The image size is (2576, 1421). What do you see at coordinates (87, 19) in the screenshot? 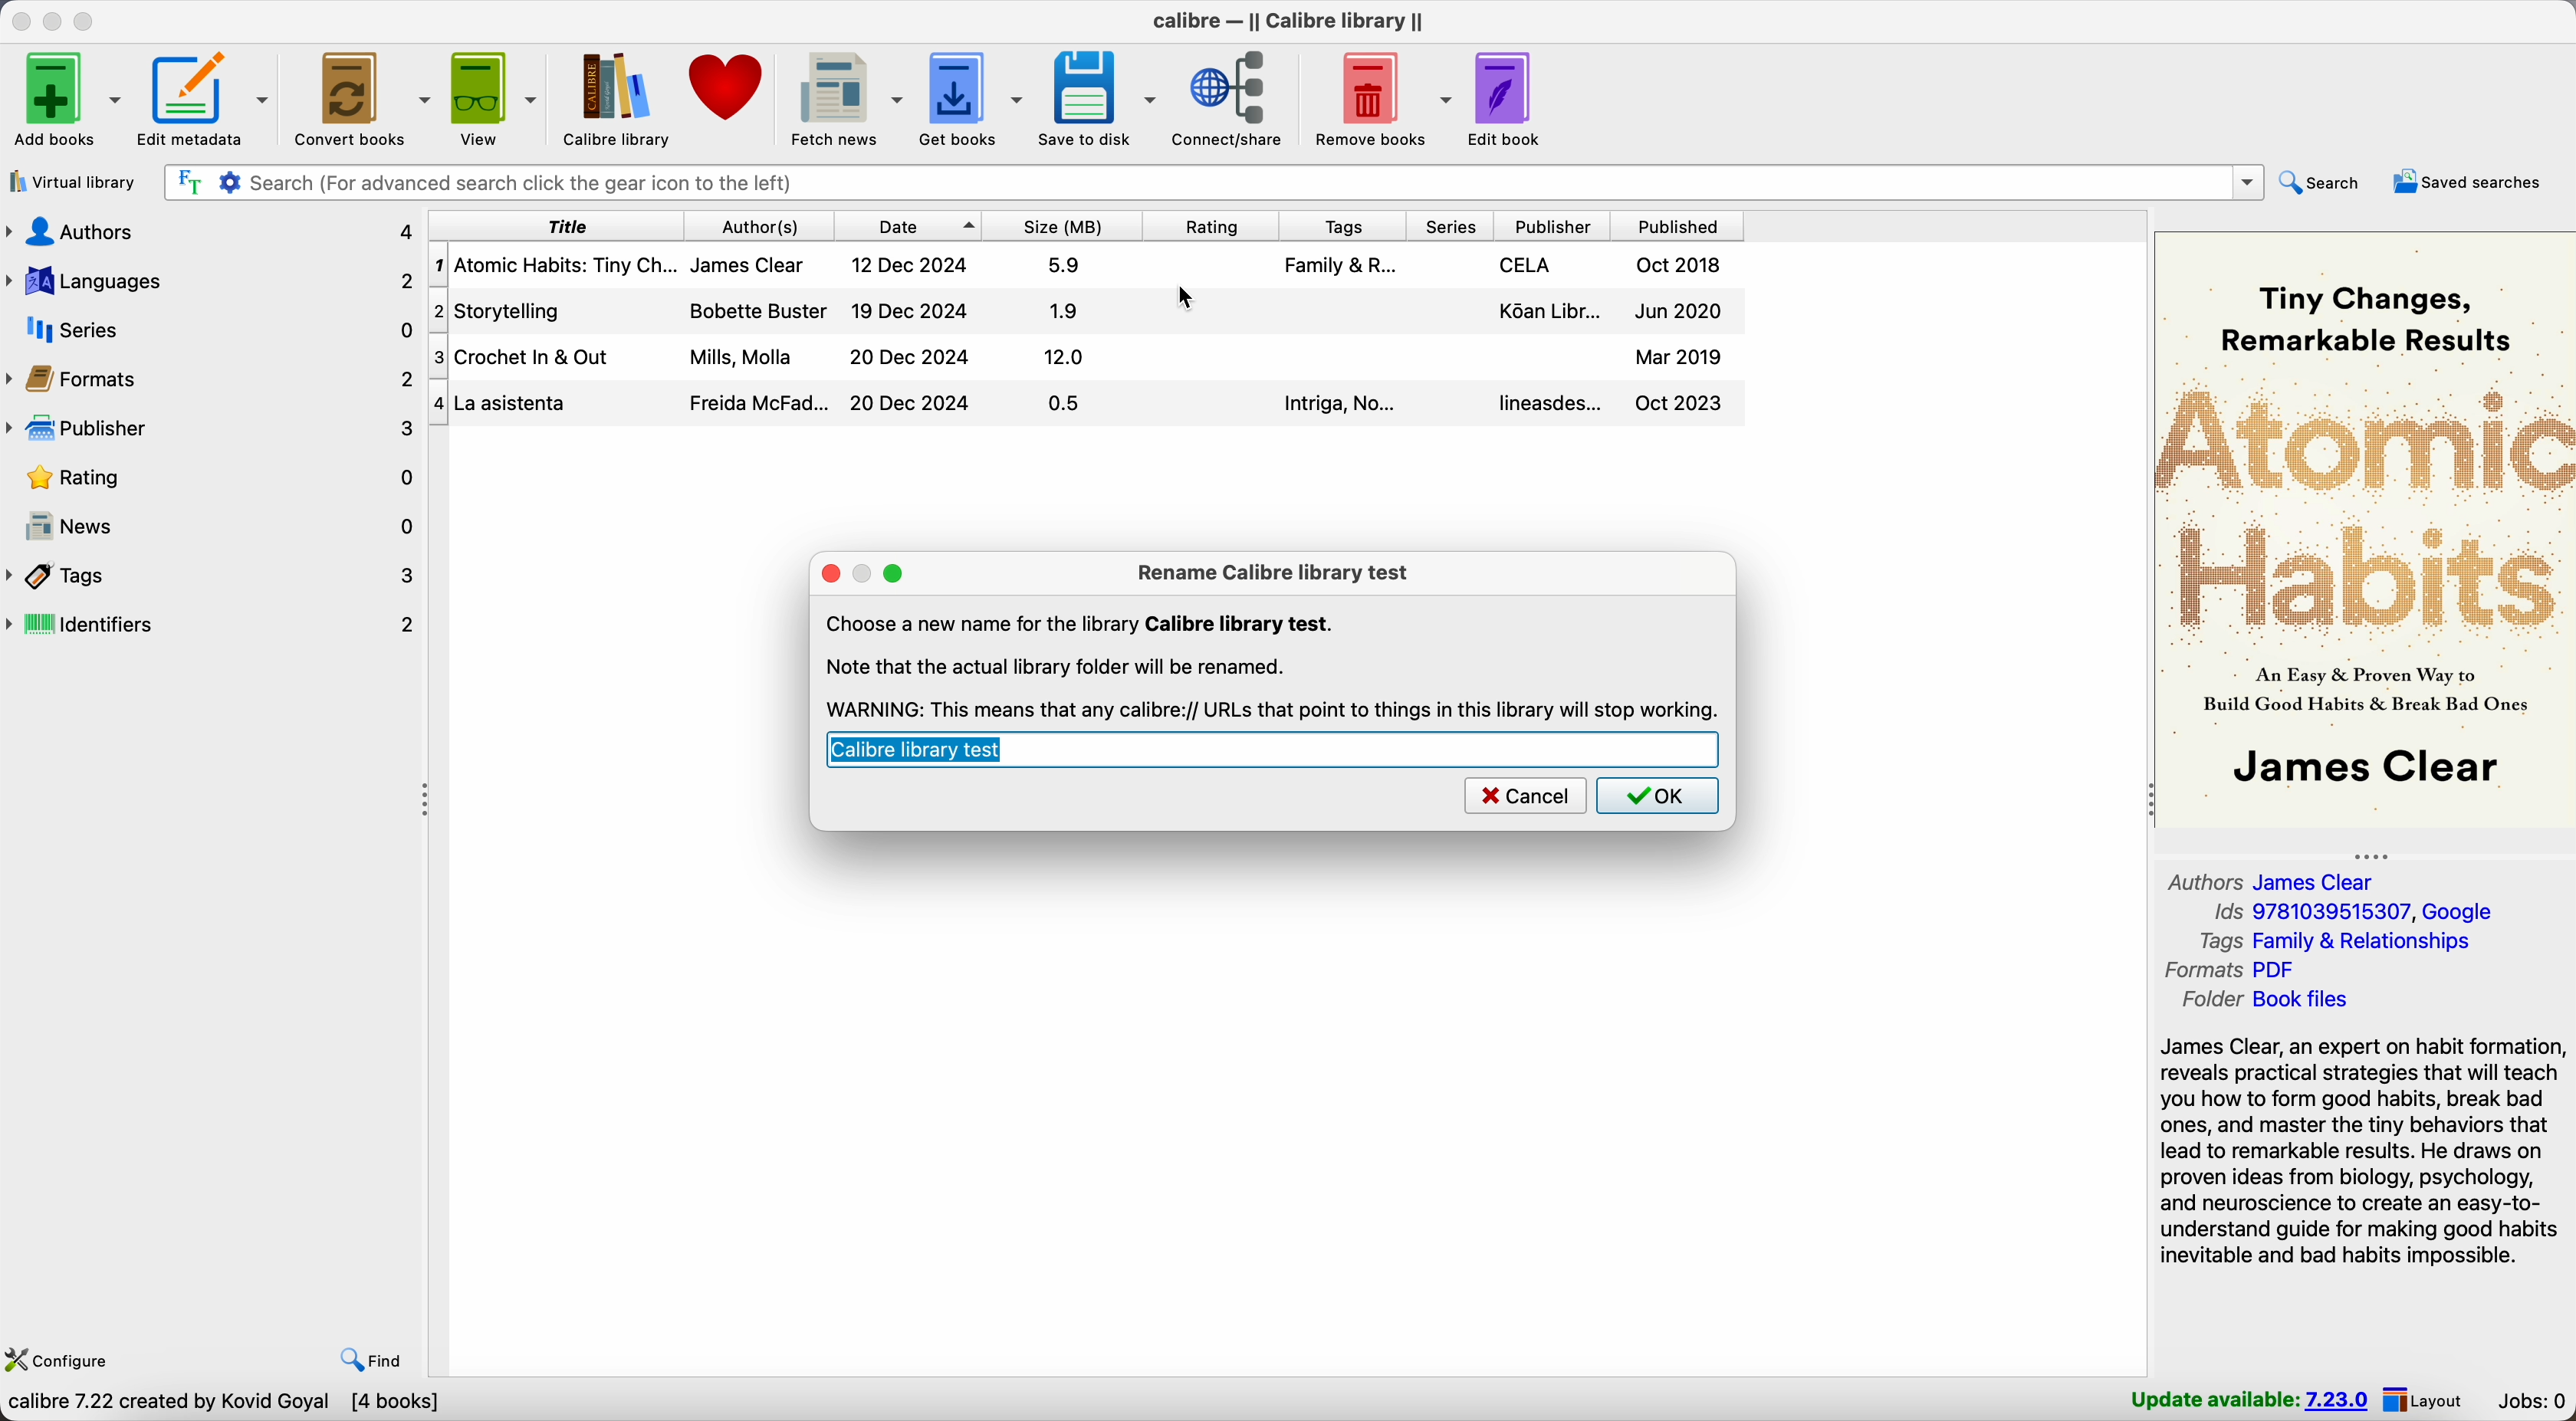
I see `maximize Calibre` at bounding box center [87, 19].